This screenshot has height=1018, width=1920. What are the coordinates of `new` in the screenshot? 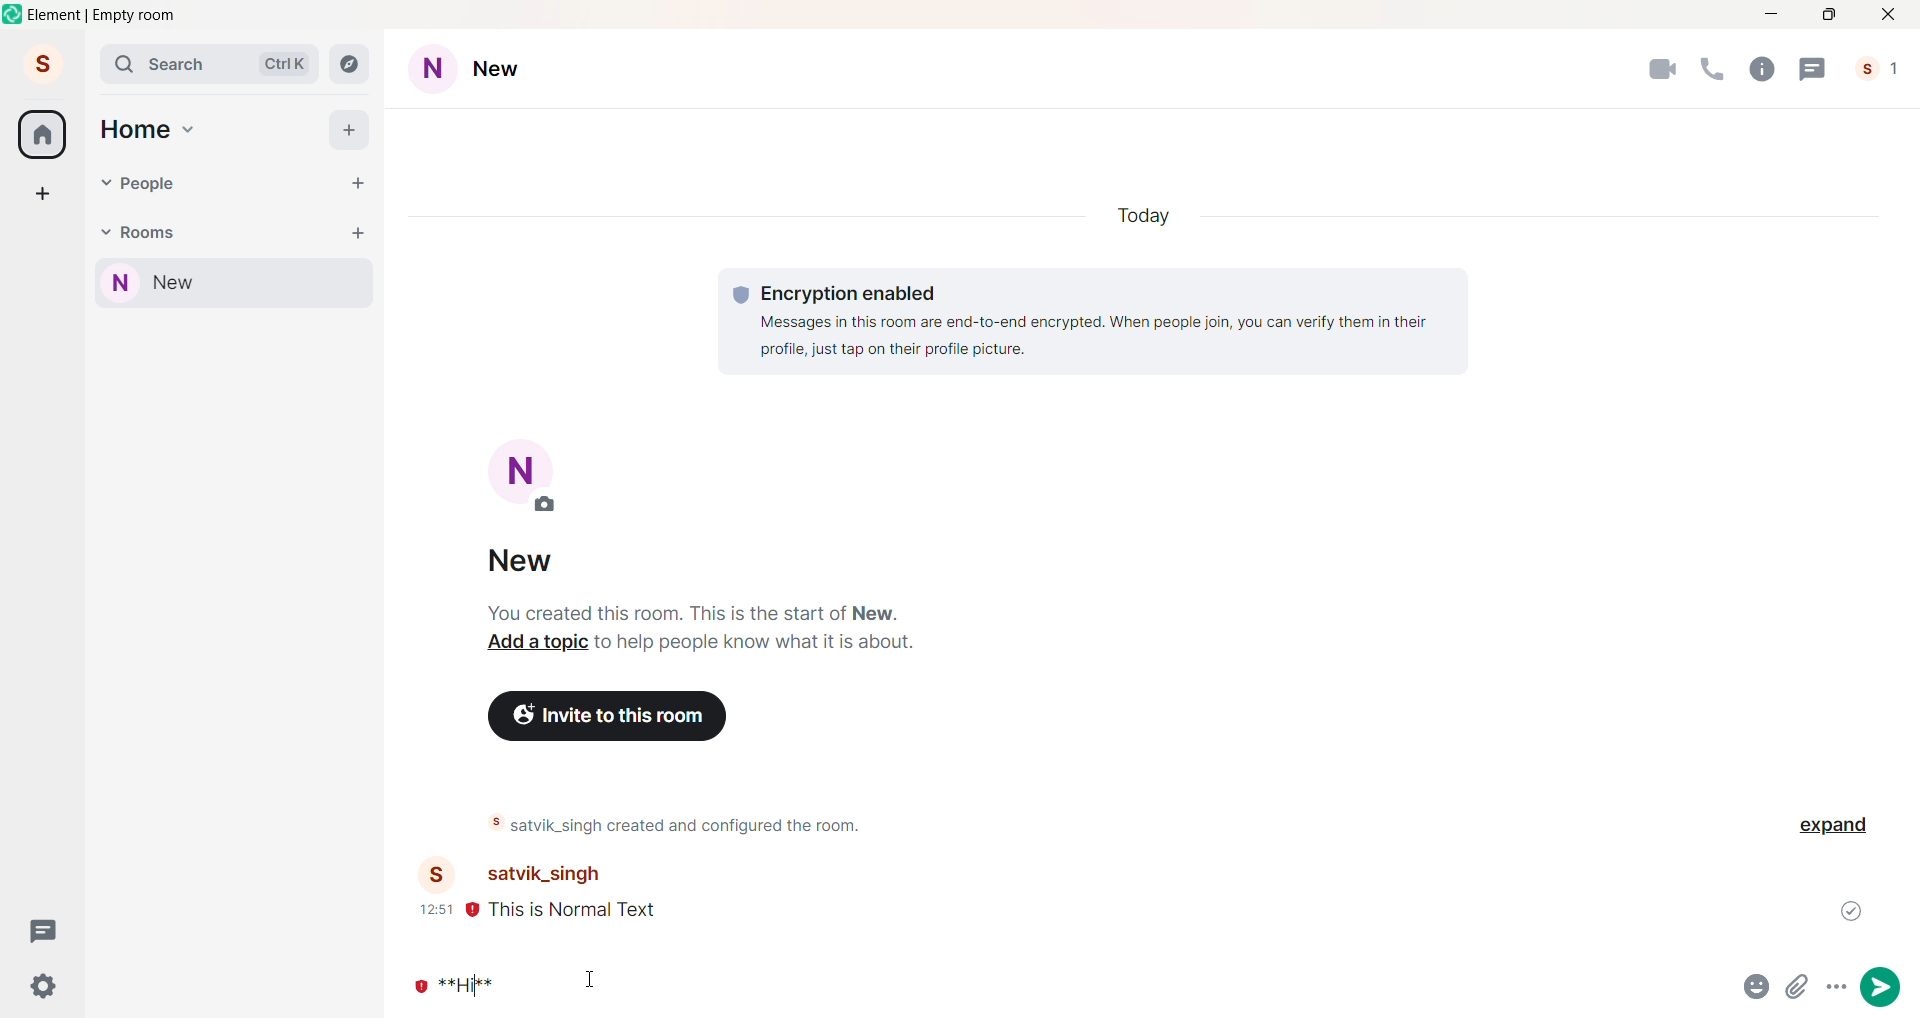 It's located at (532, 564).